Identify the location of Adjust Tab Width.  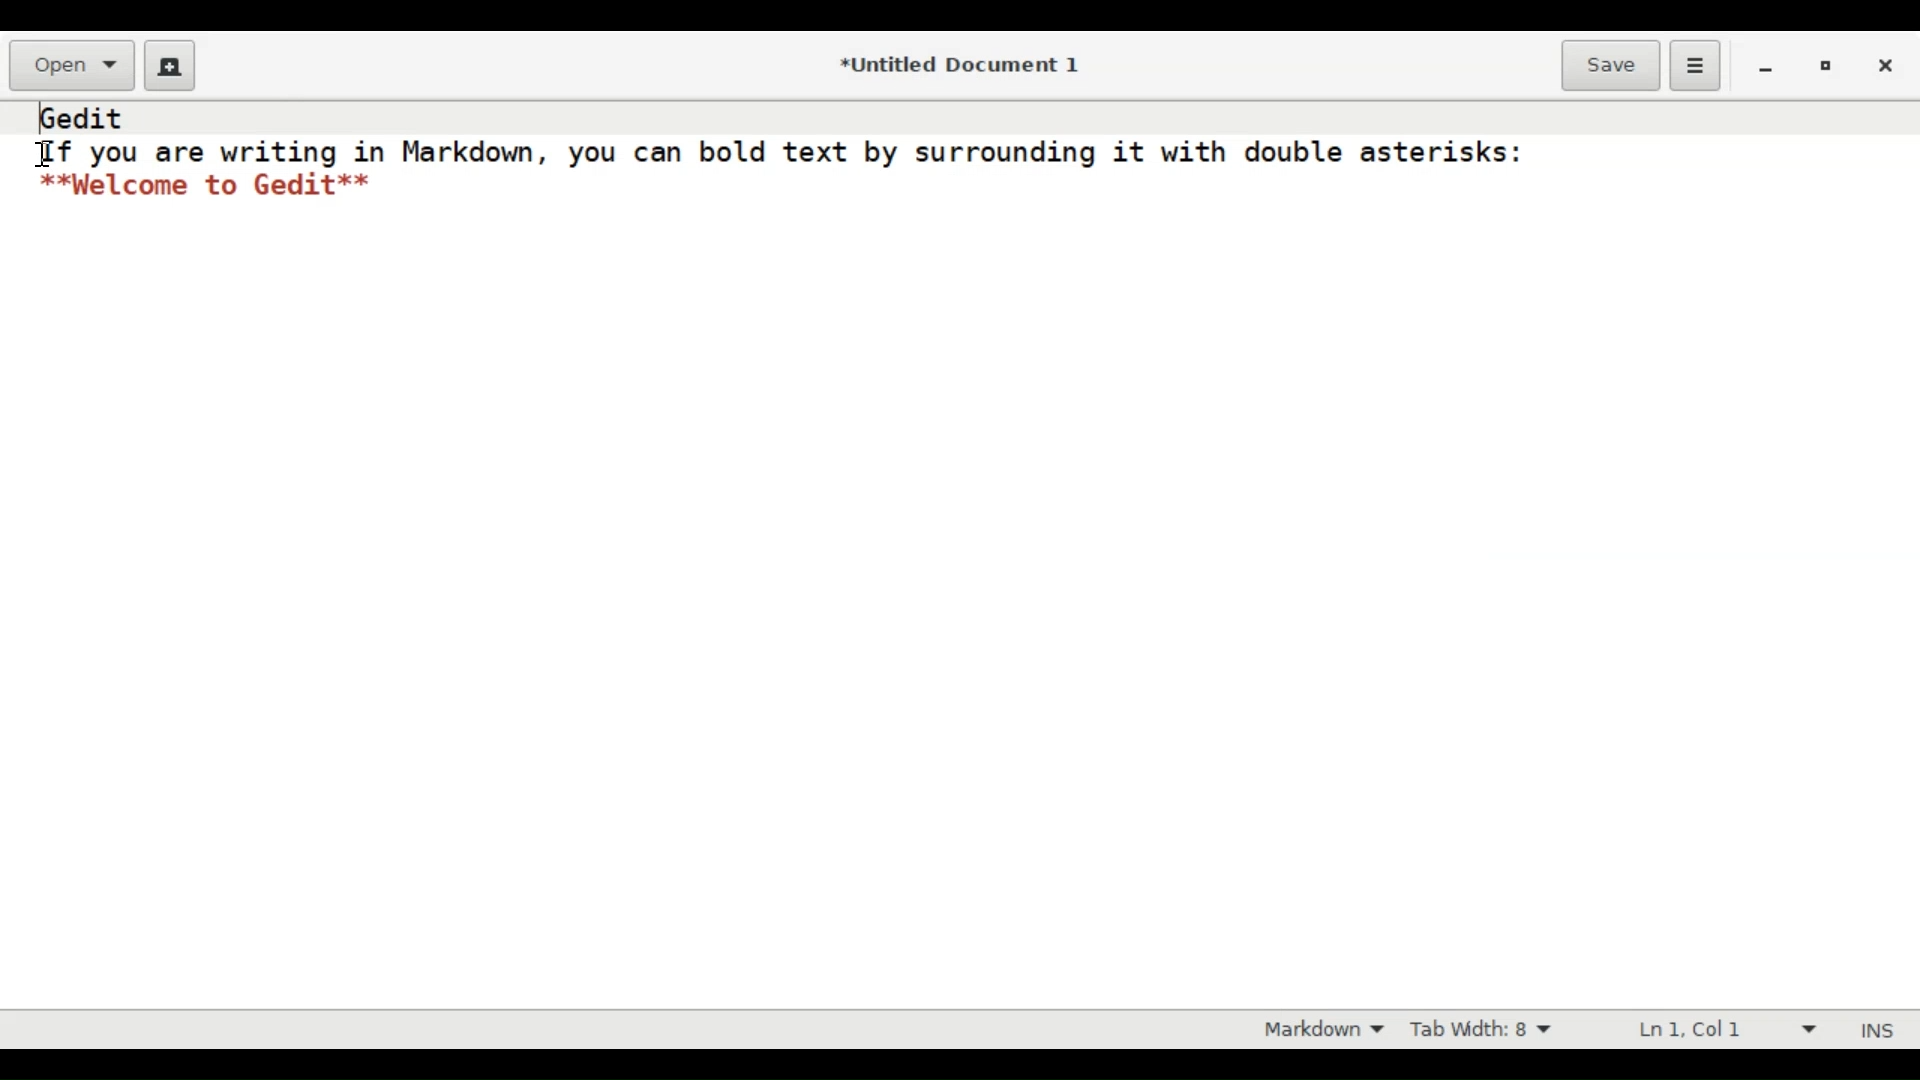
(1495, 1029).